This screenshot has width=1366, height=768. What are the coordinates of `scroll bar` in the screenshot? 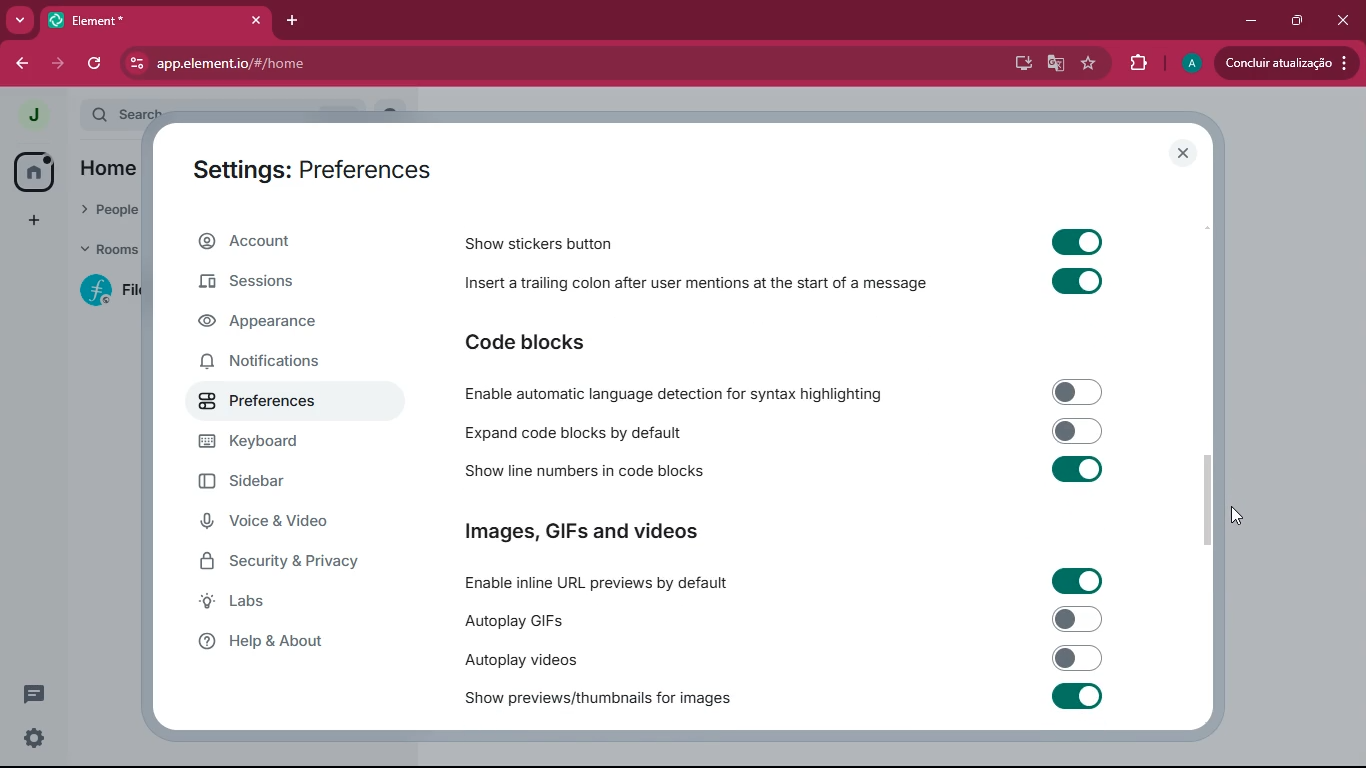 It's located at (1207, 501).